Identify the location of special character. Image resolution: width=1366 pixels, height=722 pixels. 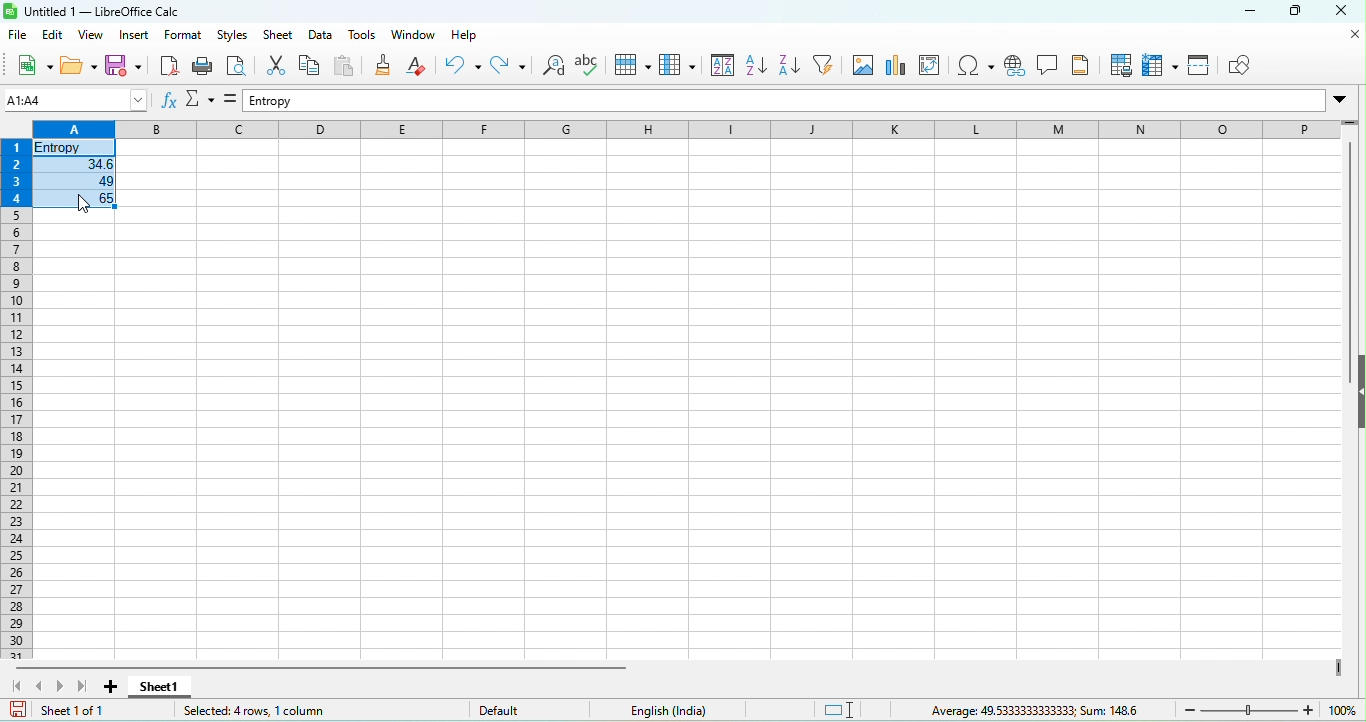
(977, 67).